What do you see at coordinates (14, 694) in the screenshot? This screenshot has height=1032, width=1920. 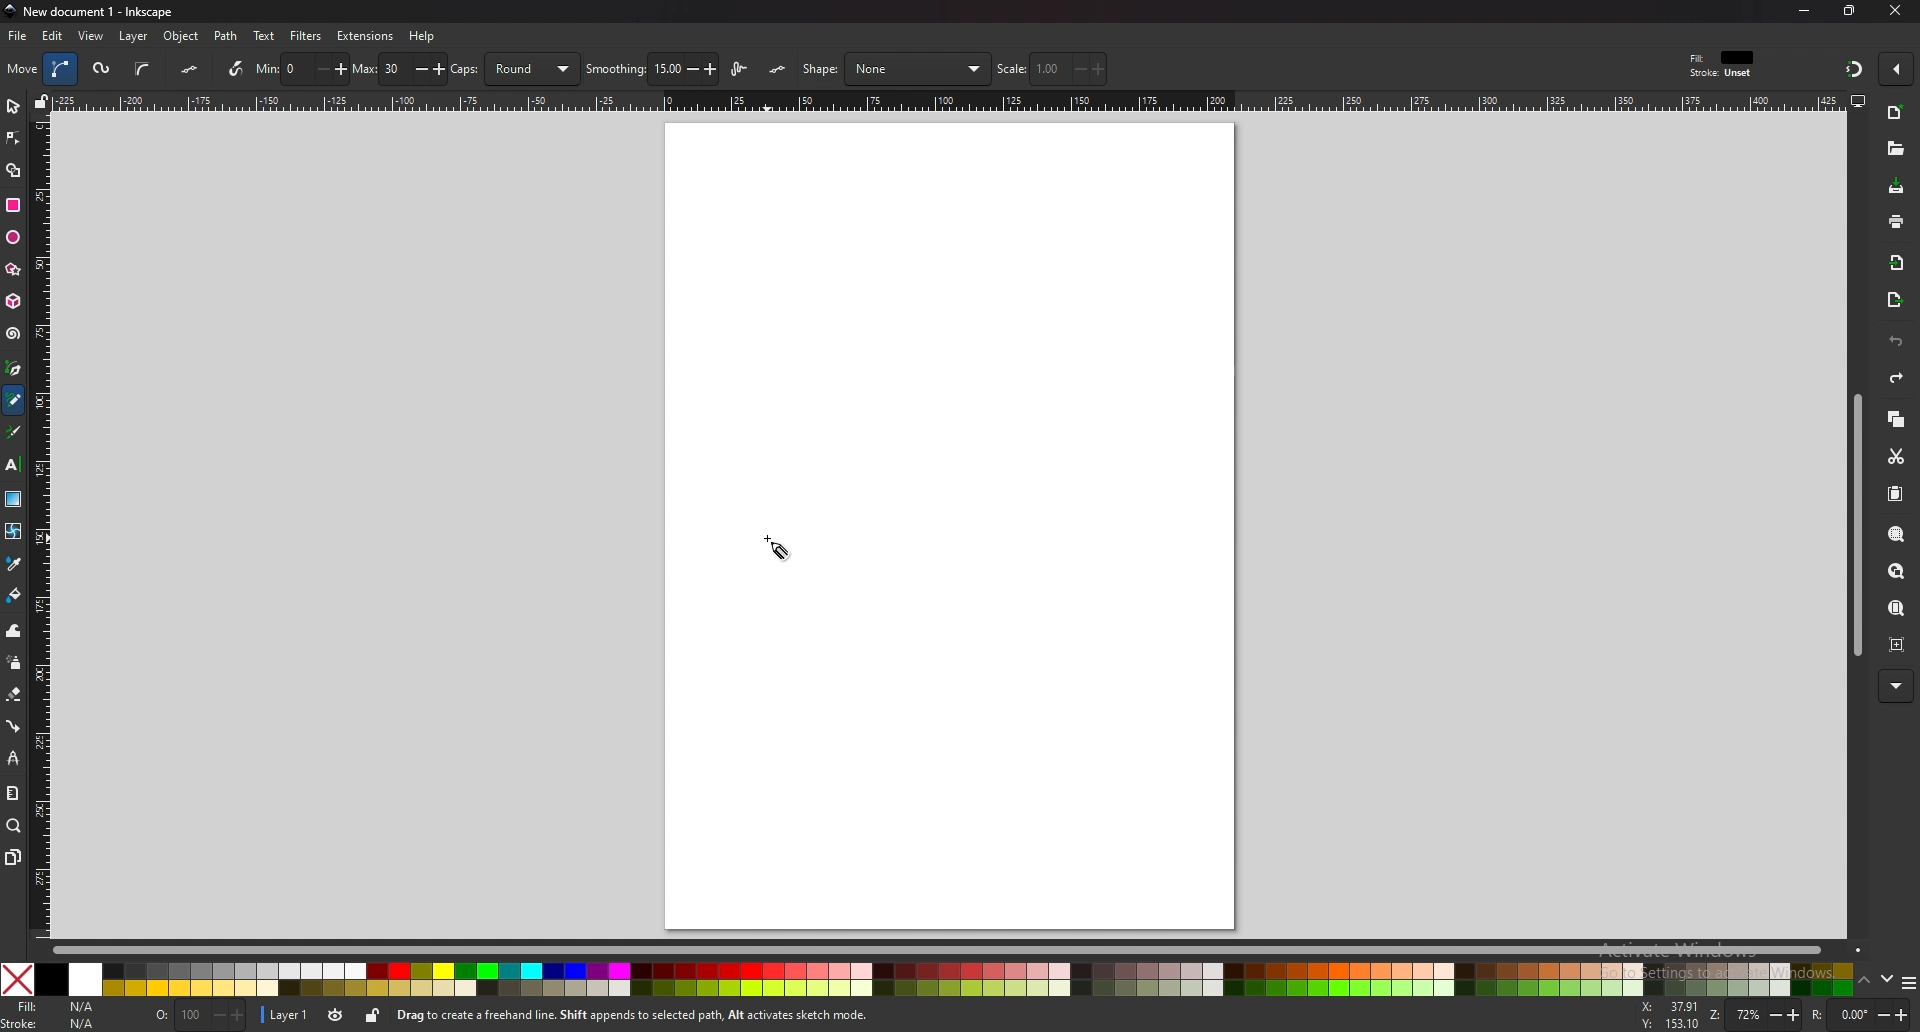 I see `eraser` at bounding box center [14, 694].